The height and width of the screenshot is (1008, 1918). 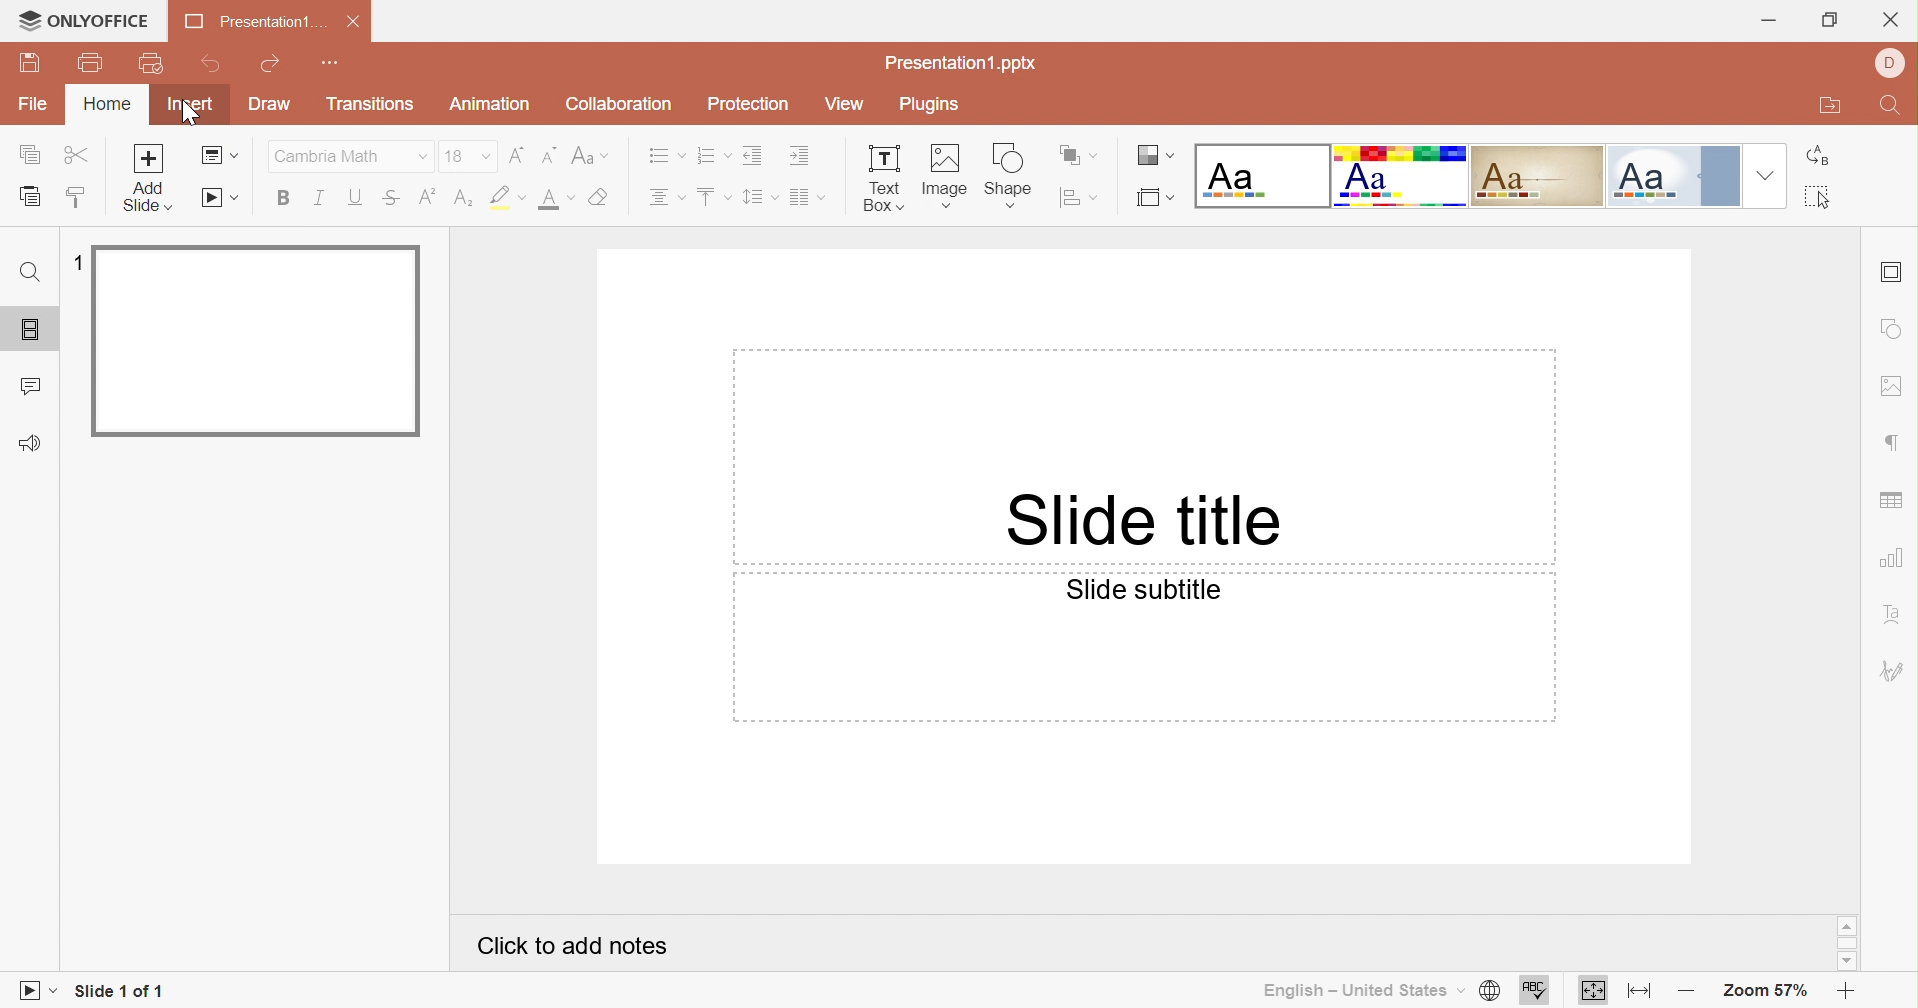 I want to click on Scroll Bar, so click(x=1847, y=946).